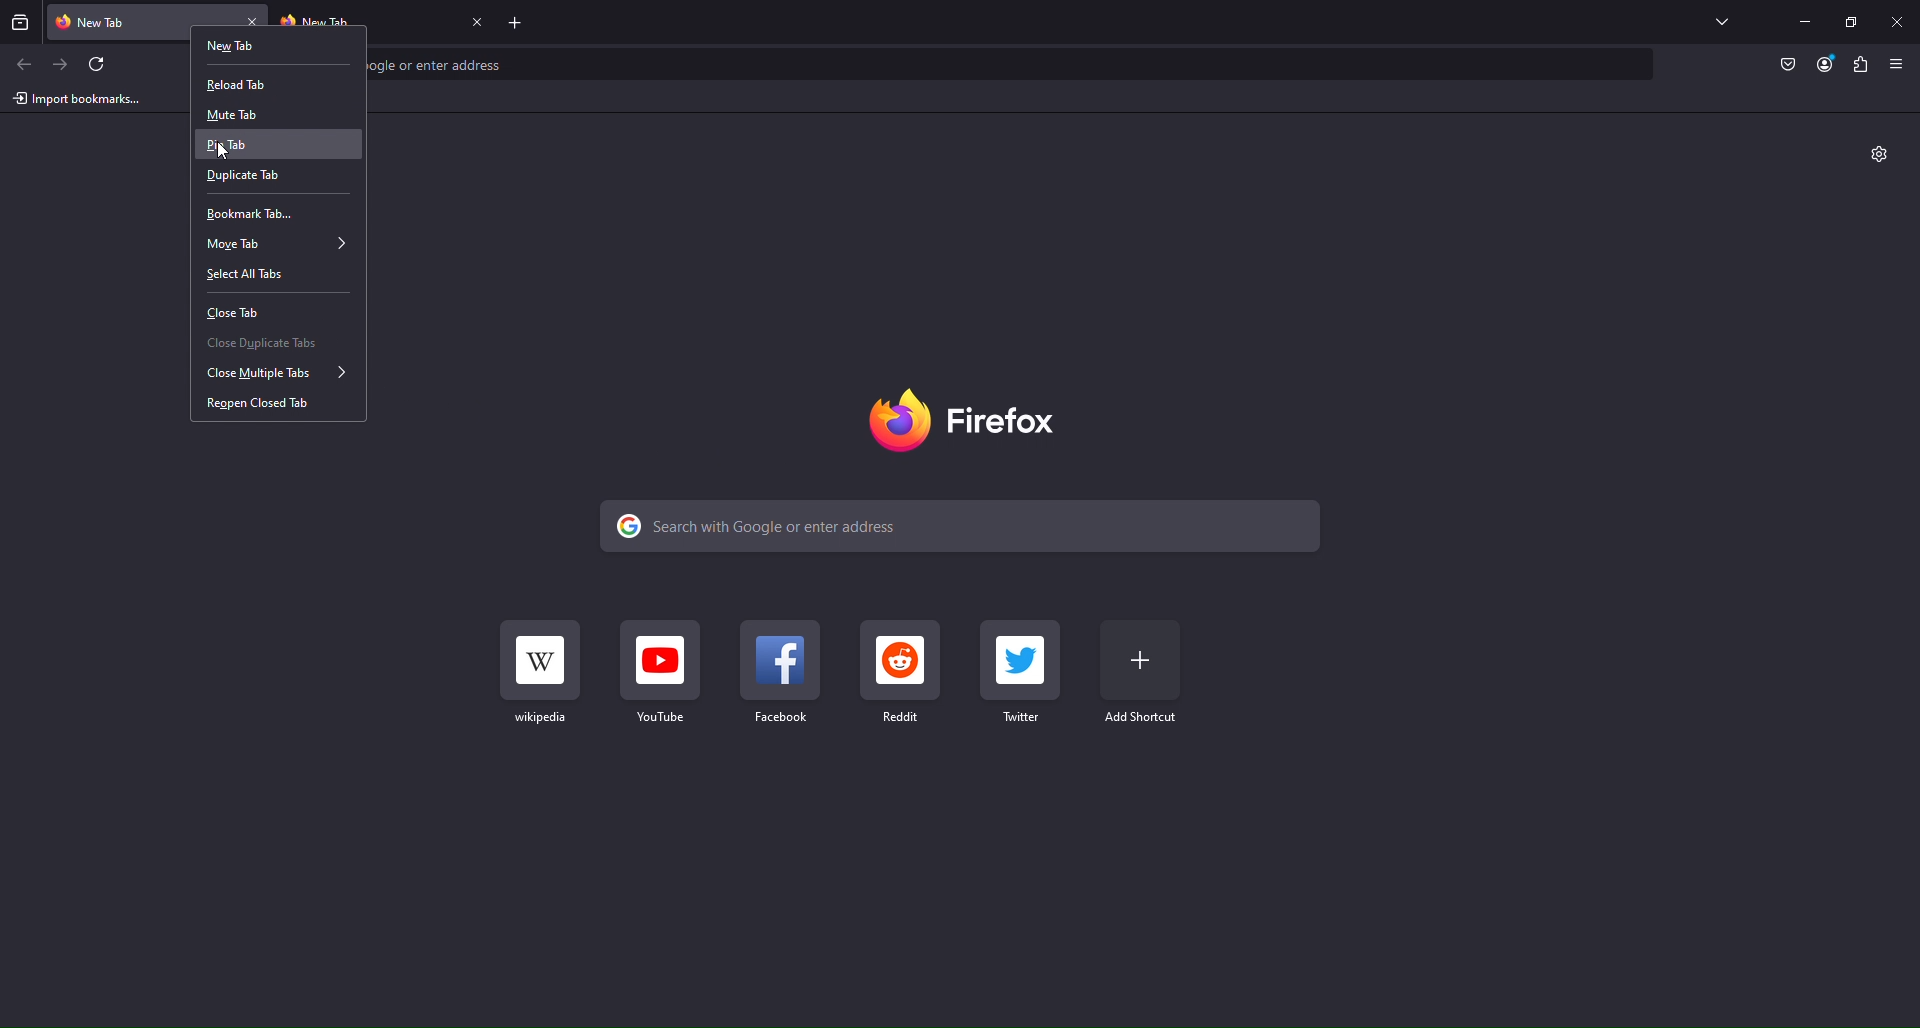 The image size is (1920, 1028). What do you see at coordinates (782, 673) in the screenshot?
I see `Facebook Shortcut` at bounding box center [782, 673].